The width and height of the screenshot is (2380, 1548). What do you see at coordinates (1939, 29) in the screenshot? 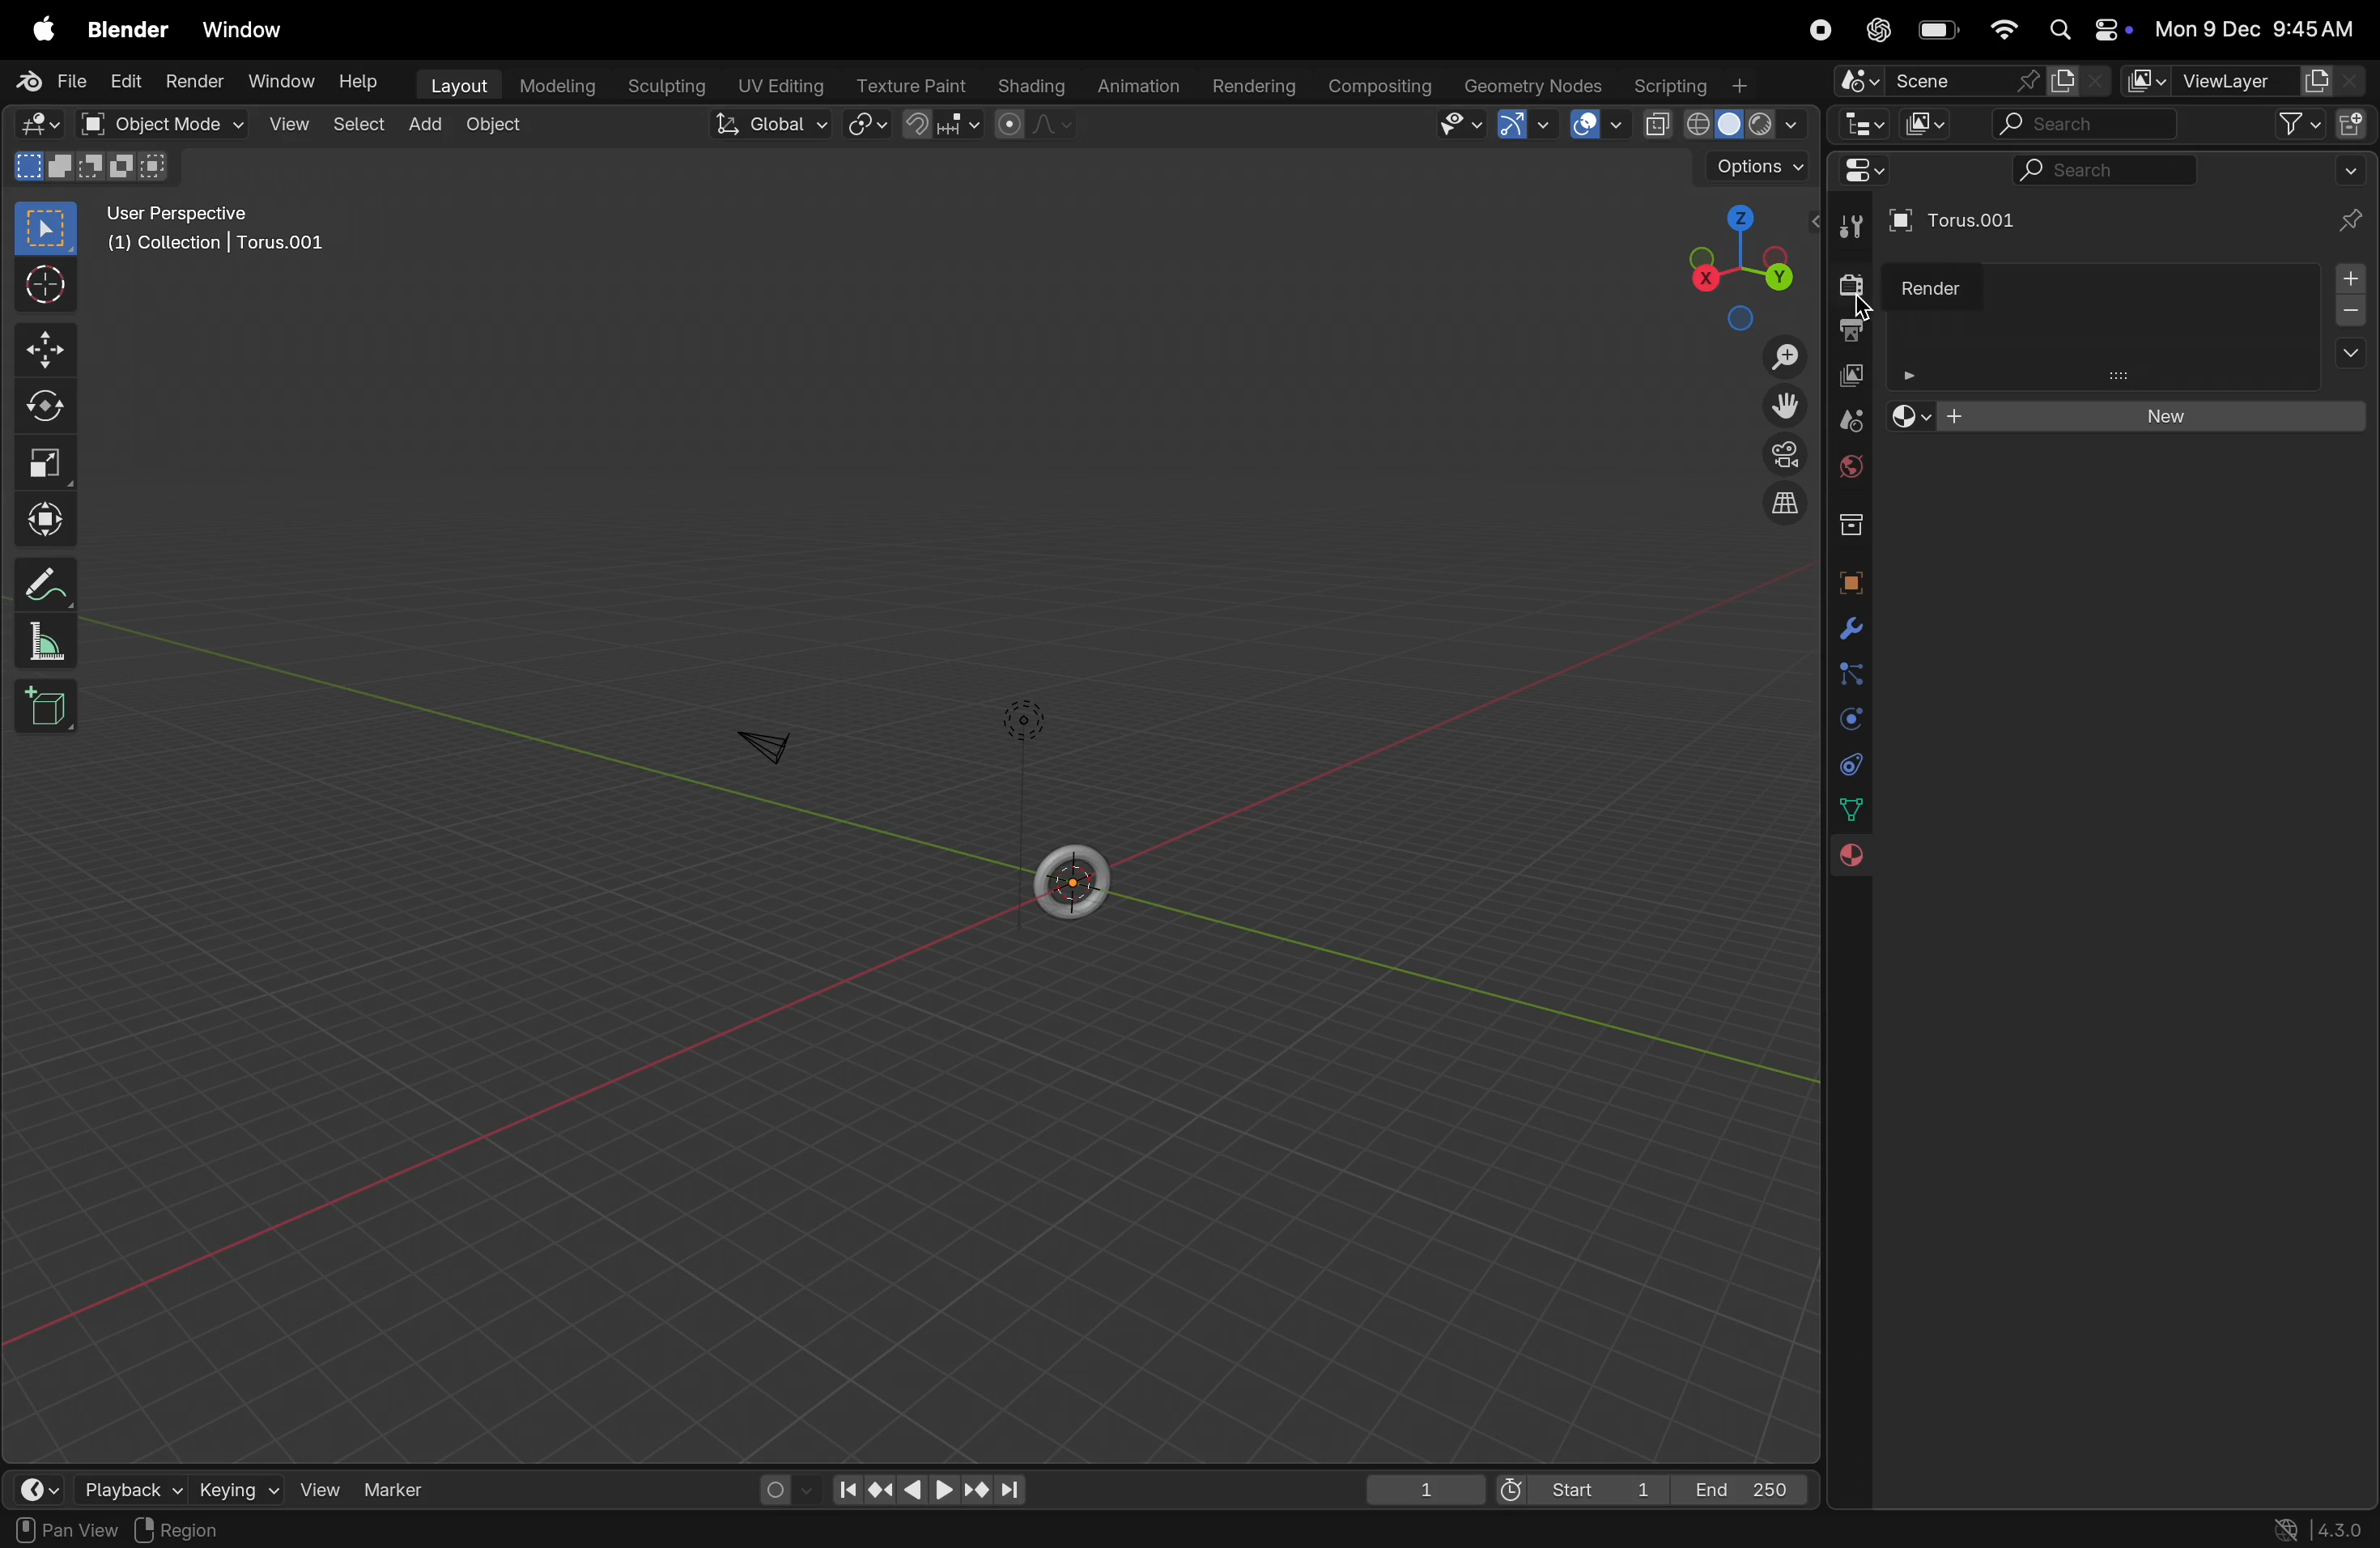
I see `battery` at bounding box center [1939, 29].